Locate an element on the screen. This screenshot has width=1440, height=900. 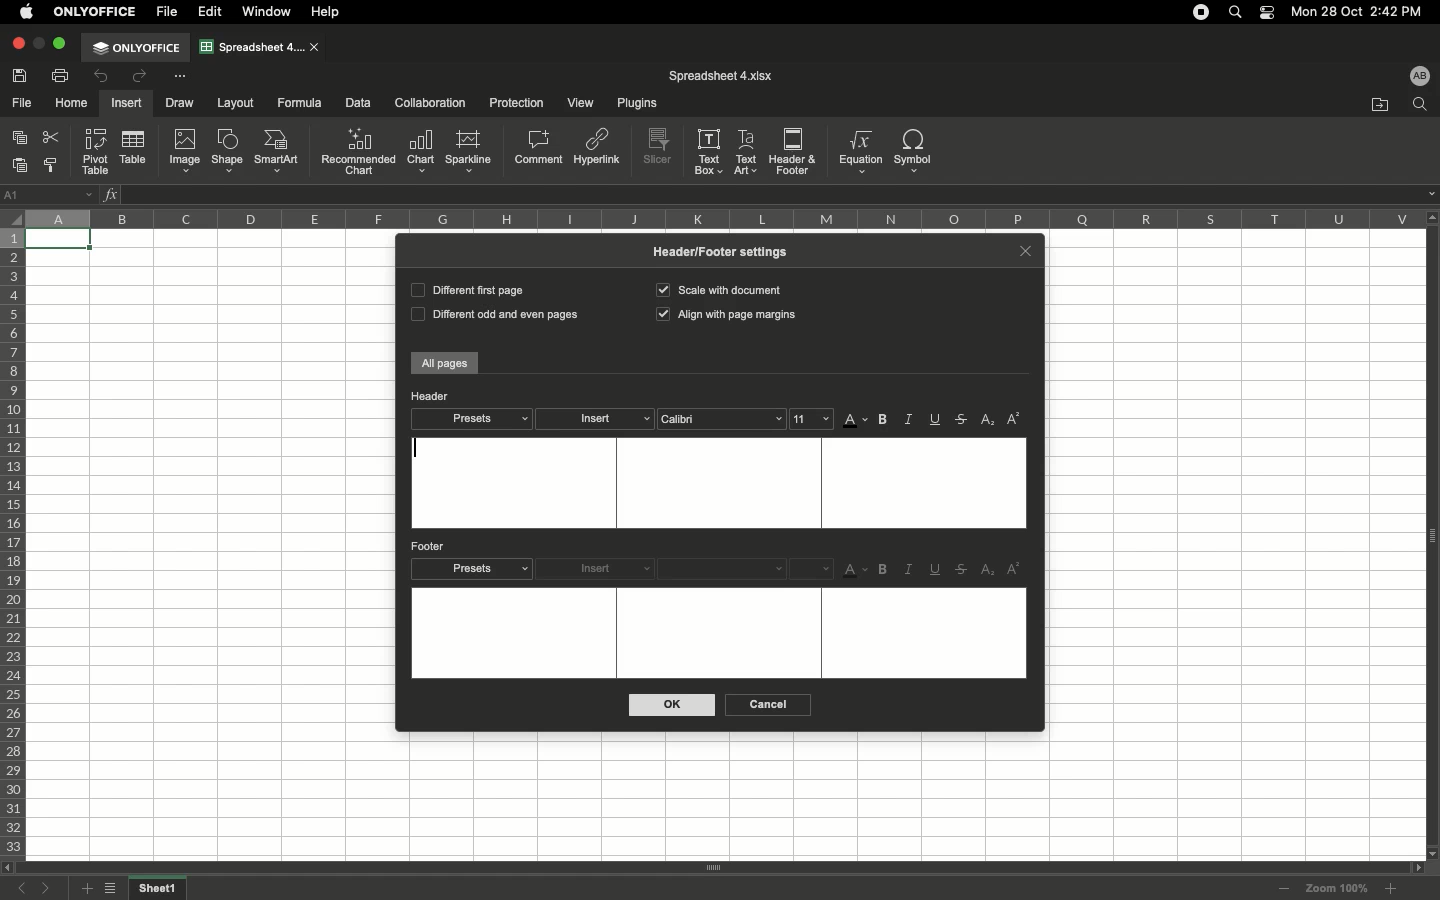
Italics is located at coordinates (908, 420).